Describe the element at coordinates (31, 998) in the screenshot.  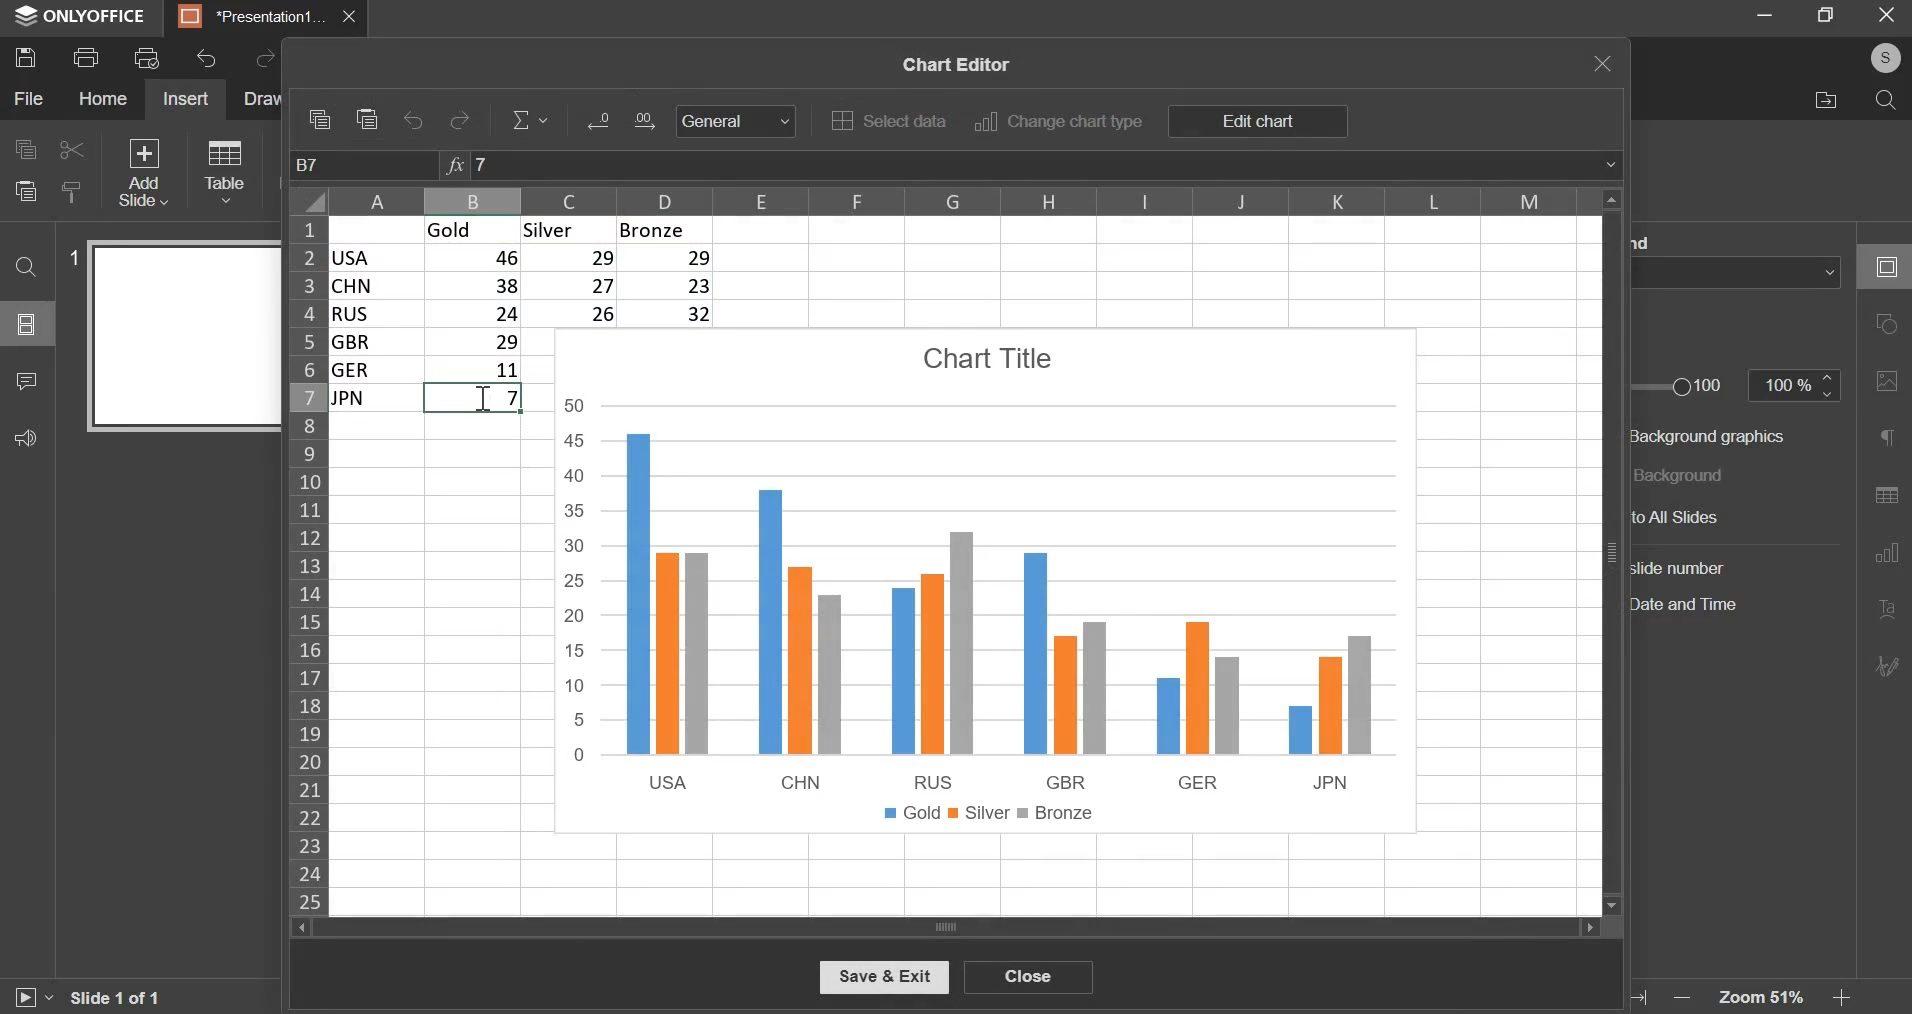
I see `start slide show` at that location.